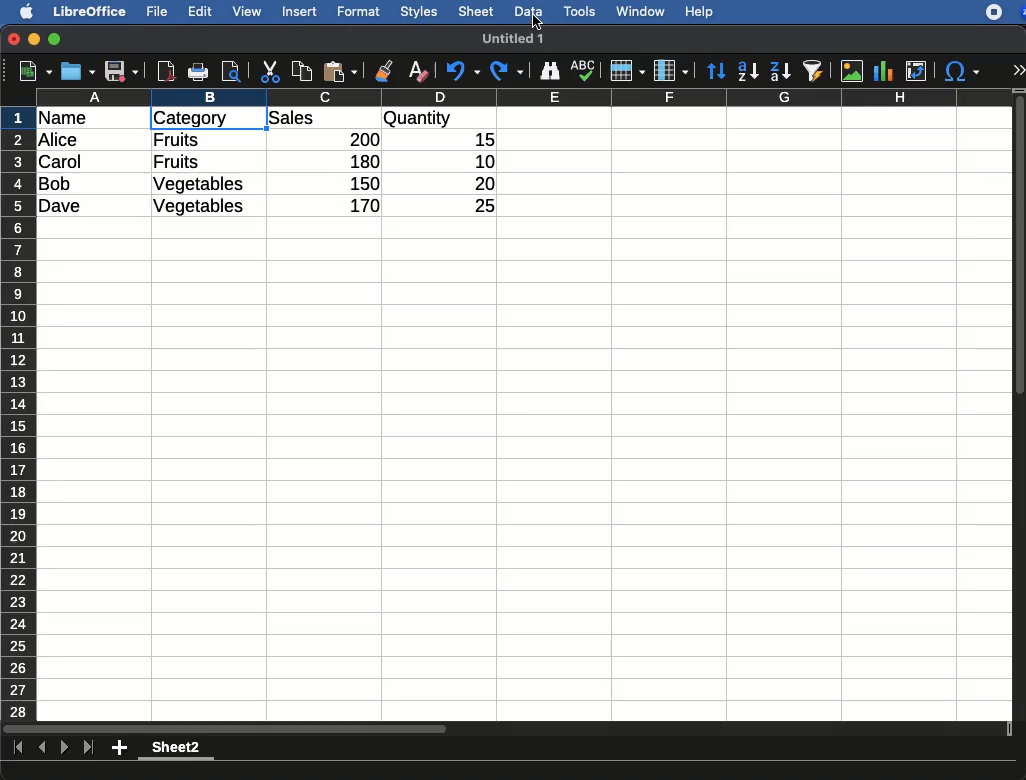  I want to click on clone formatting, so click(384, 72).